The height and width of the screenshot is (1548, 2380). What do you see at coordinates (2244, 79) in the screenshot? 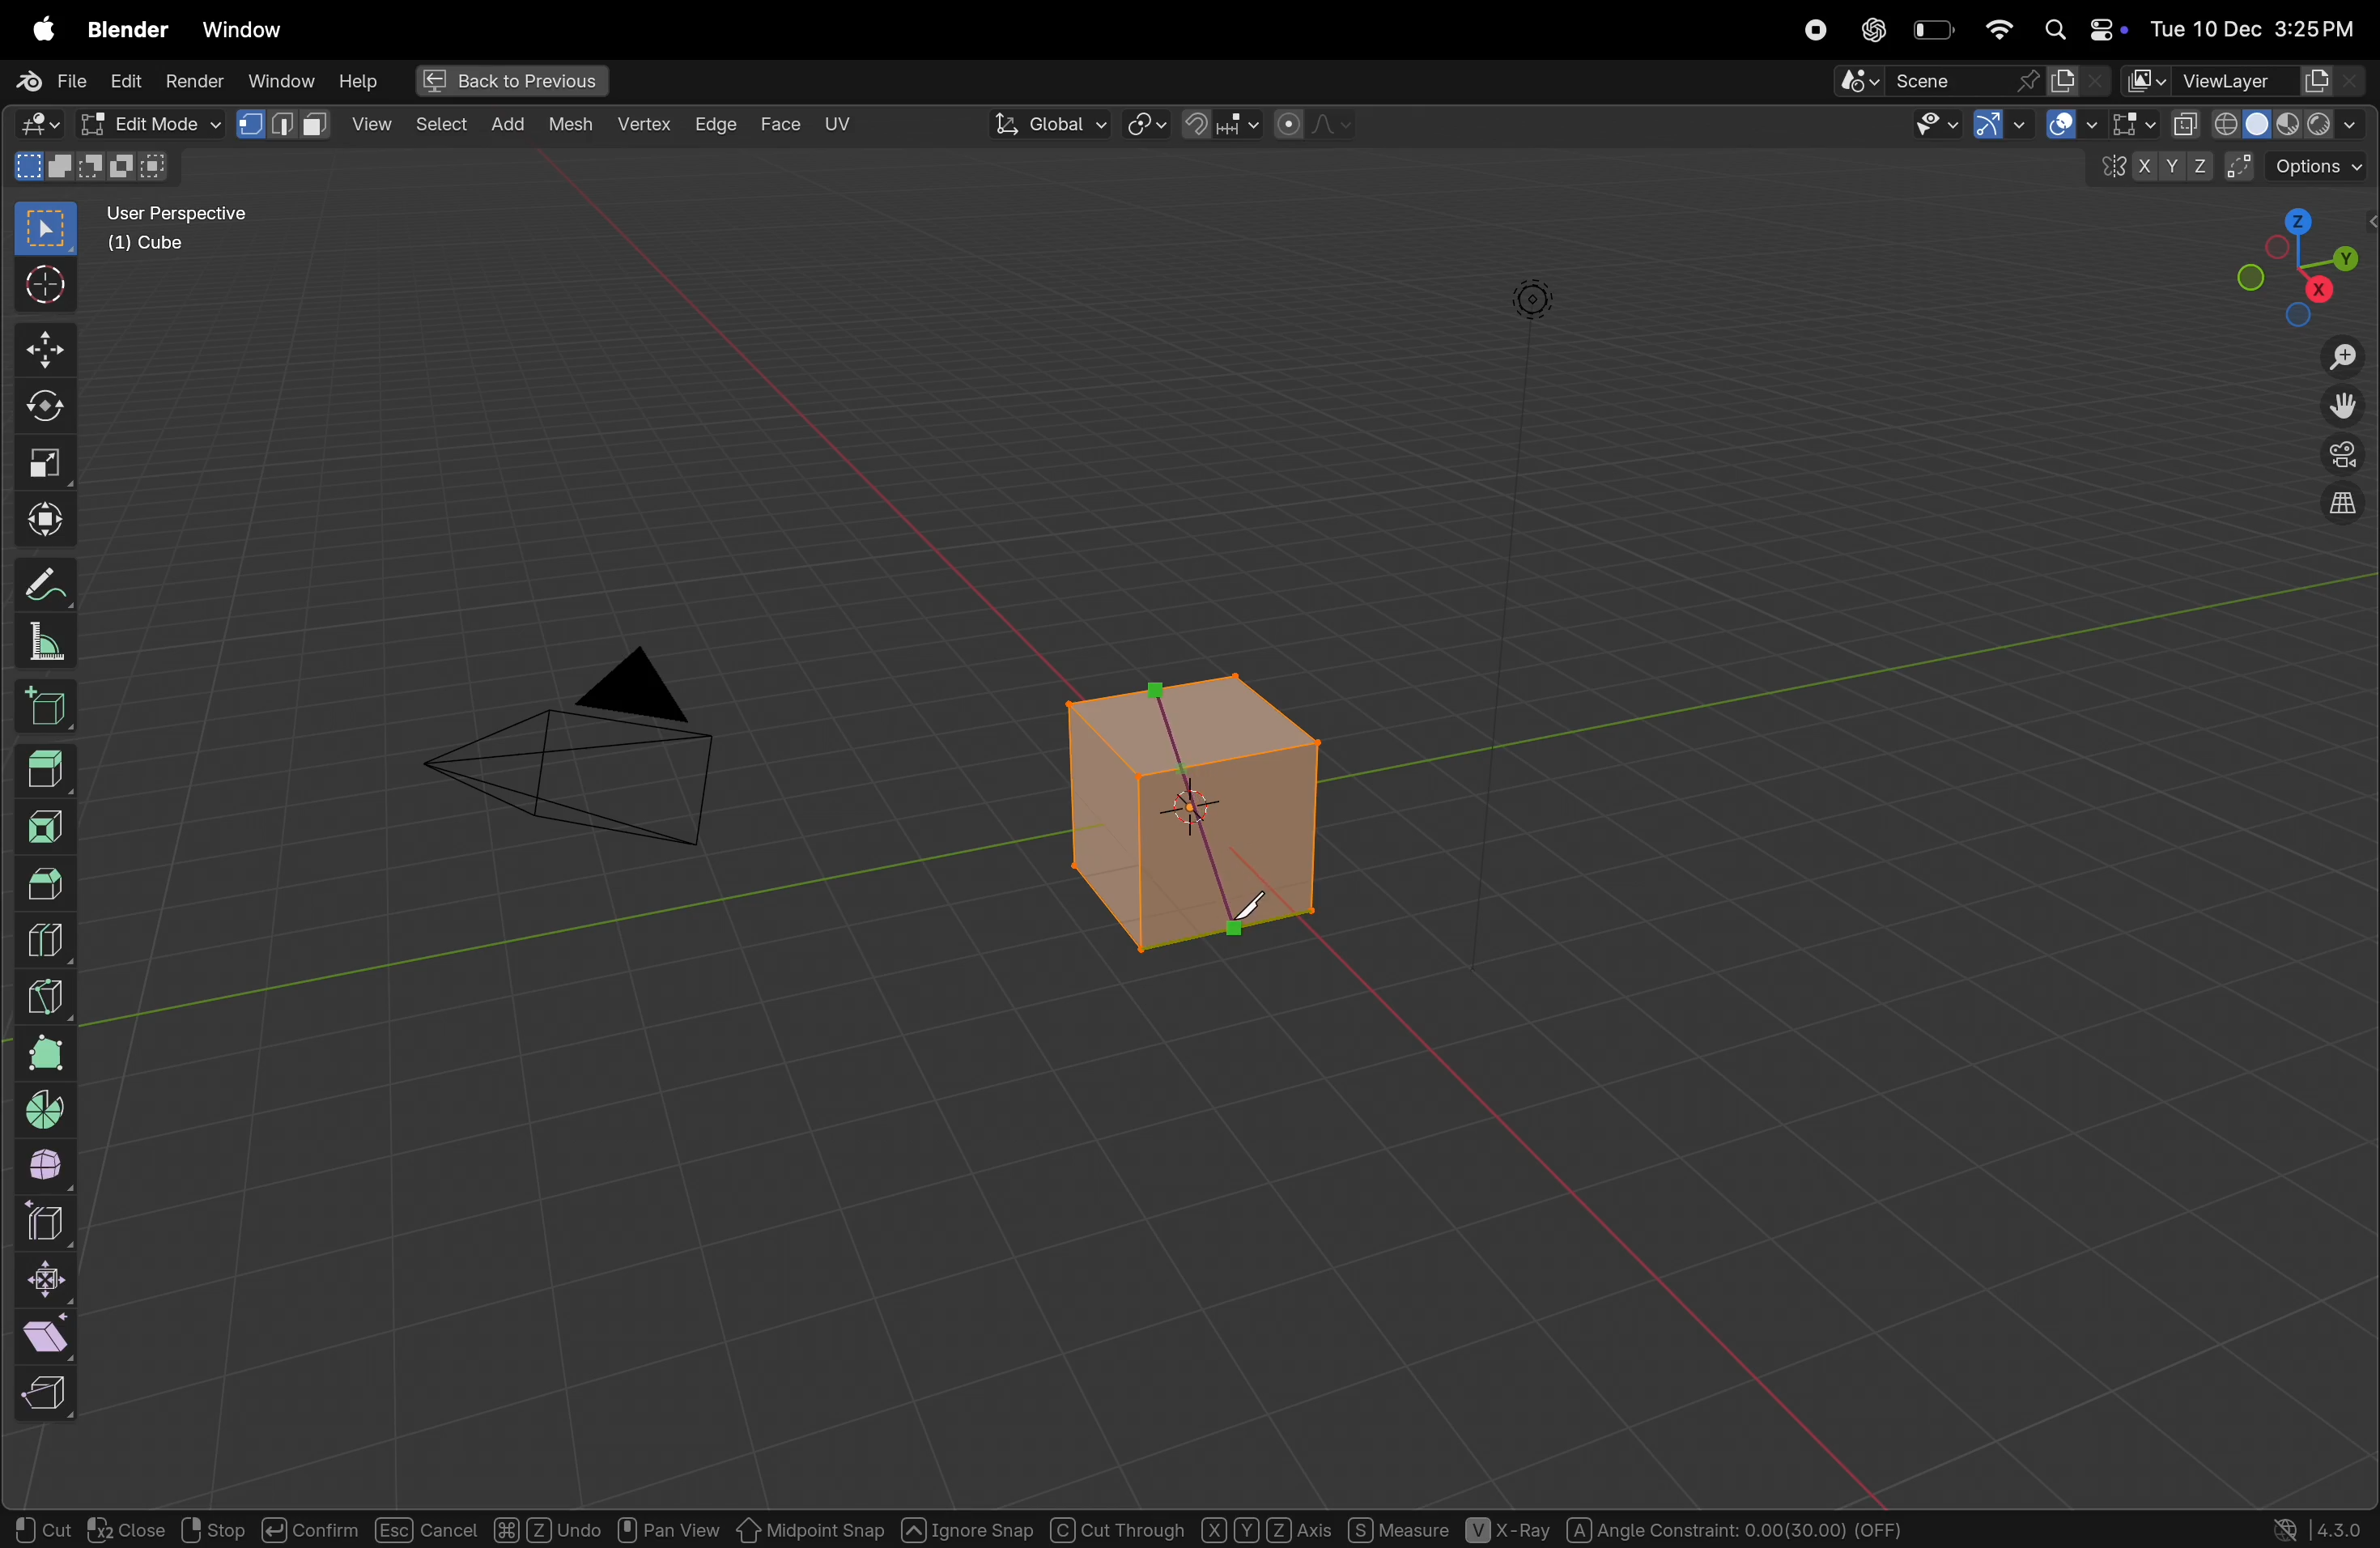
I see `View layer` at bounding box center [2244, 79].